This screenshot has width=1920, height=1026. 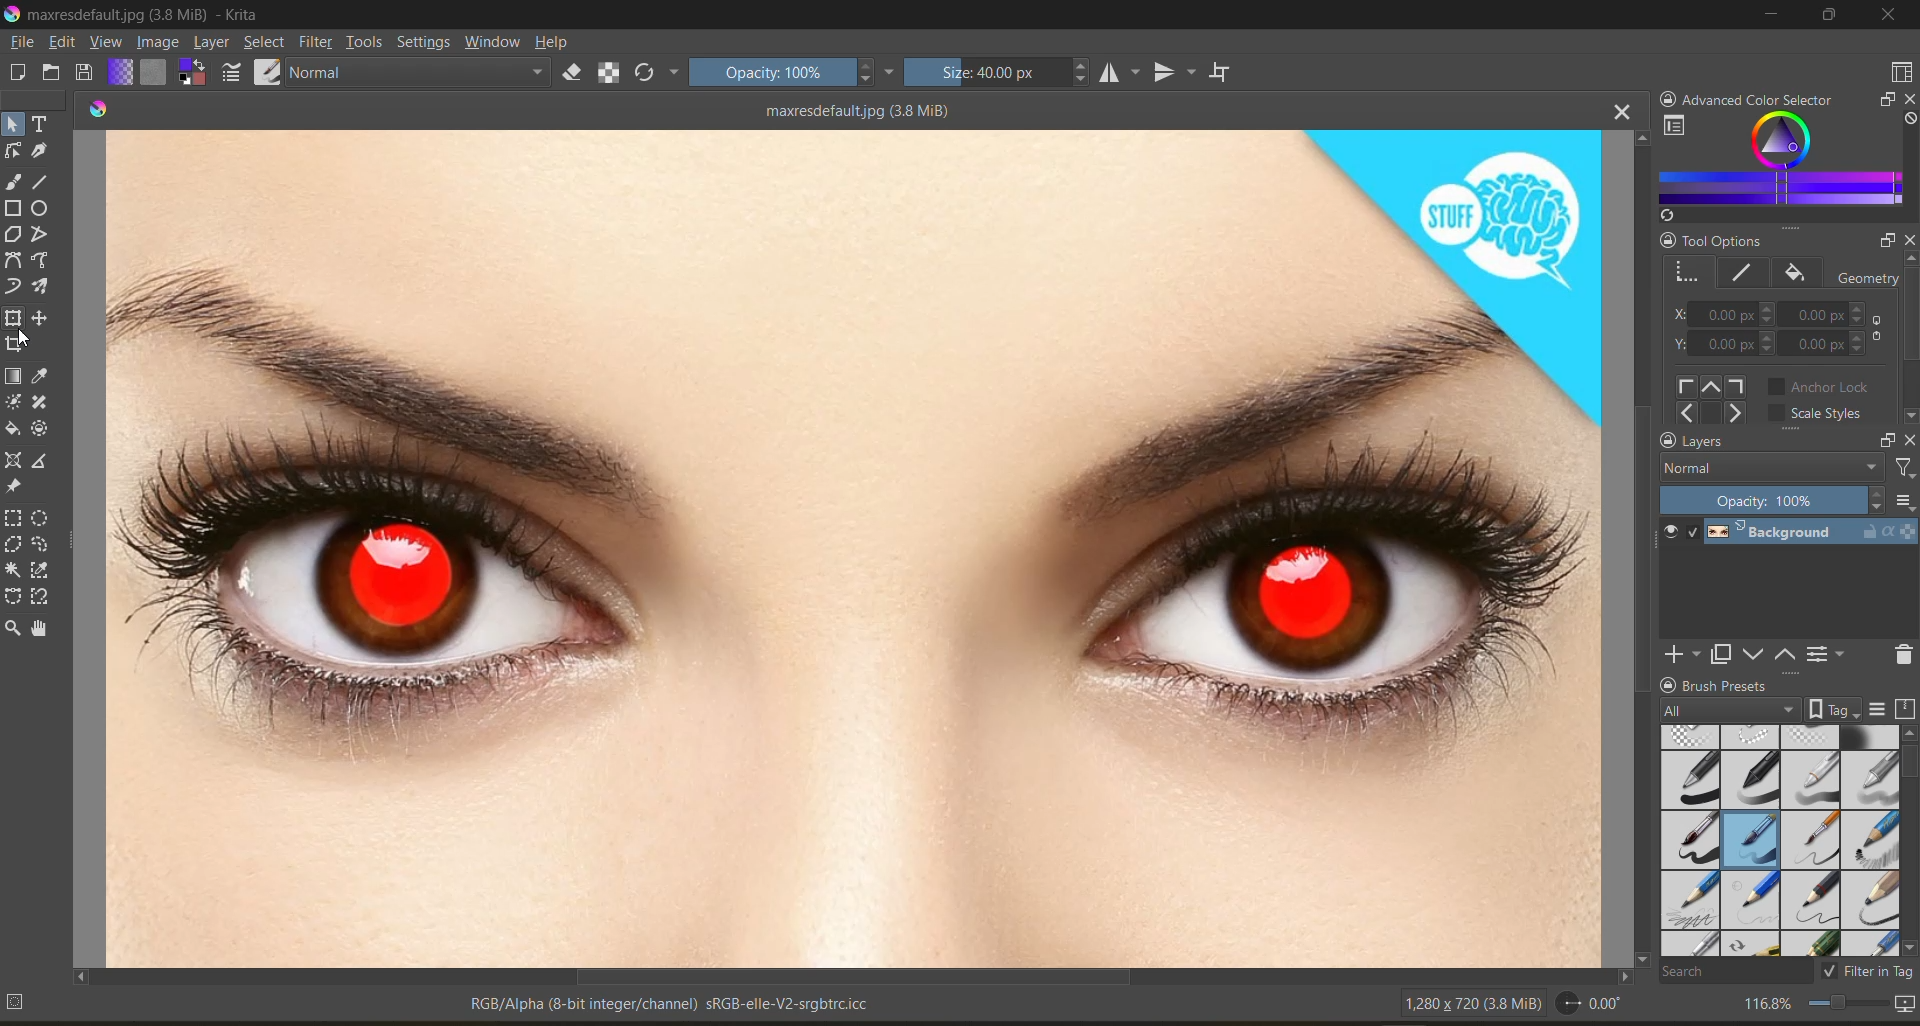 I want to click on tag, so click(x=1728, y=708).